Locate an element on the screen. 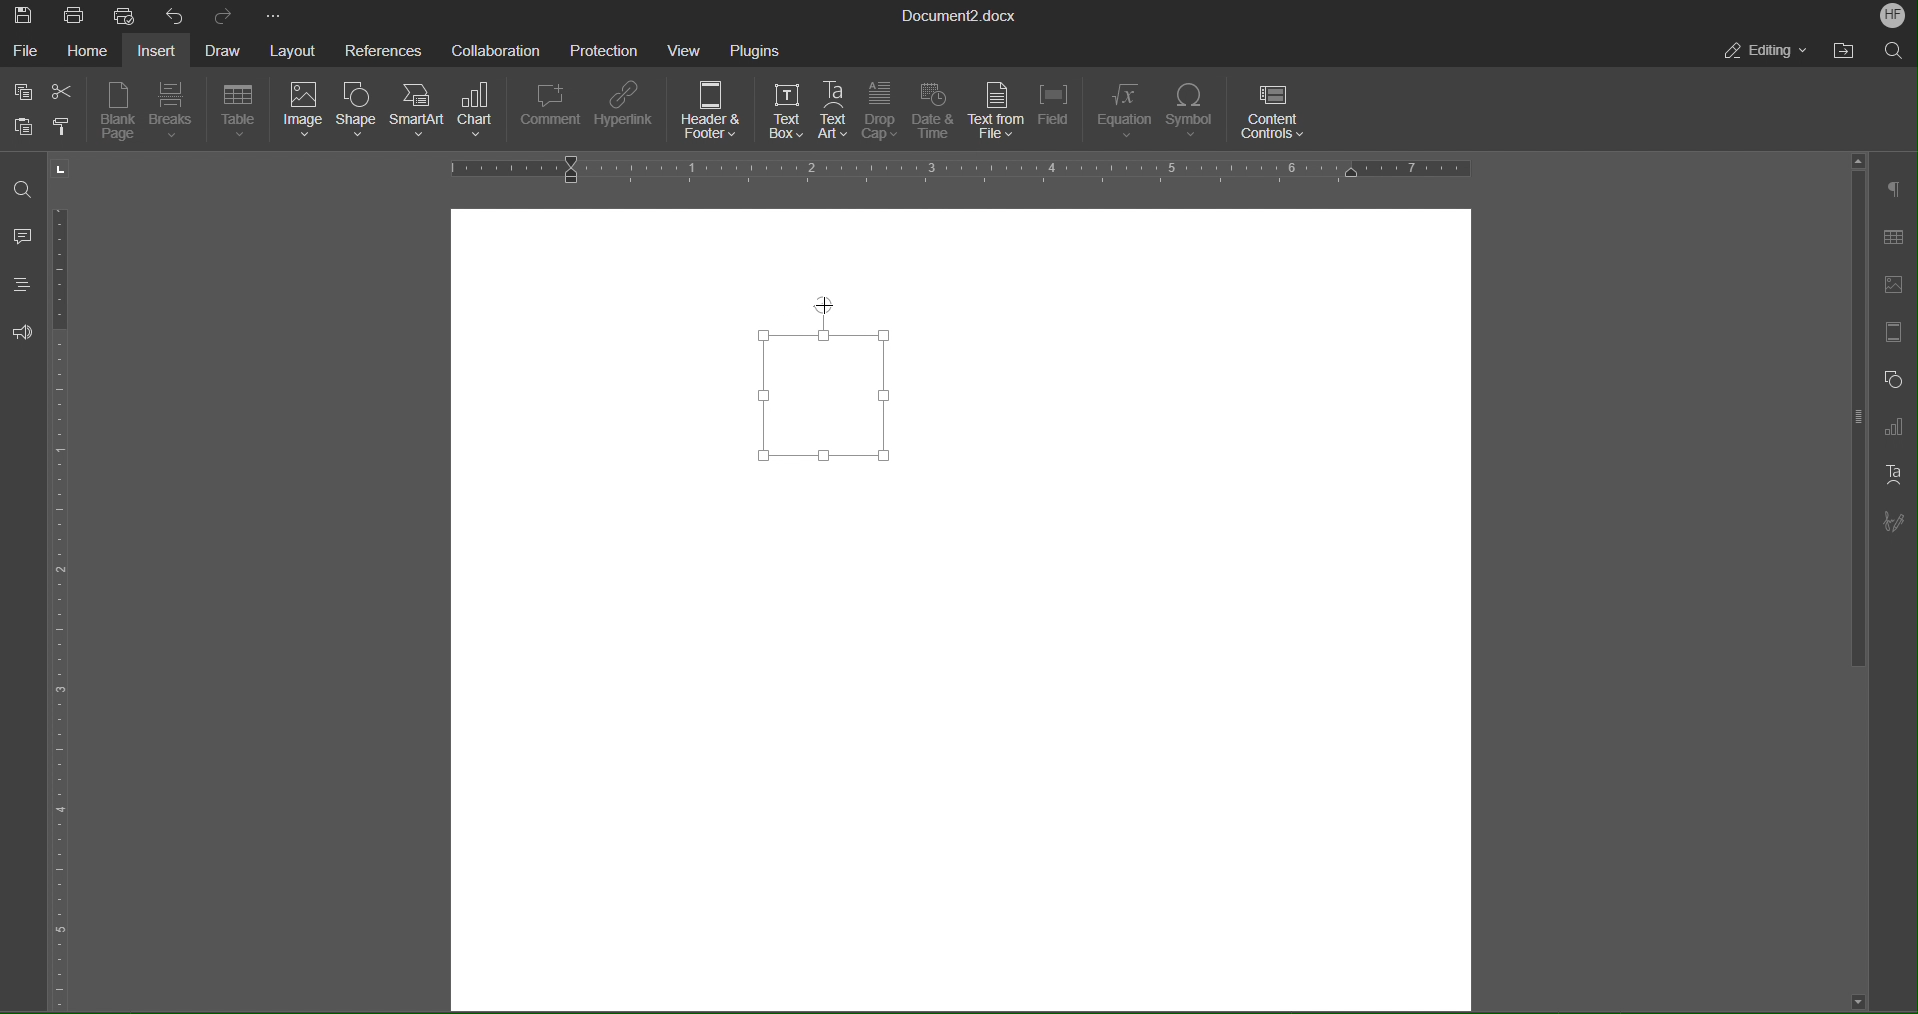 The height and width of the screenshot is (1014, 1918). Headings is located at coordinates (20, 284).